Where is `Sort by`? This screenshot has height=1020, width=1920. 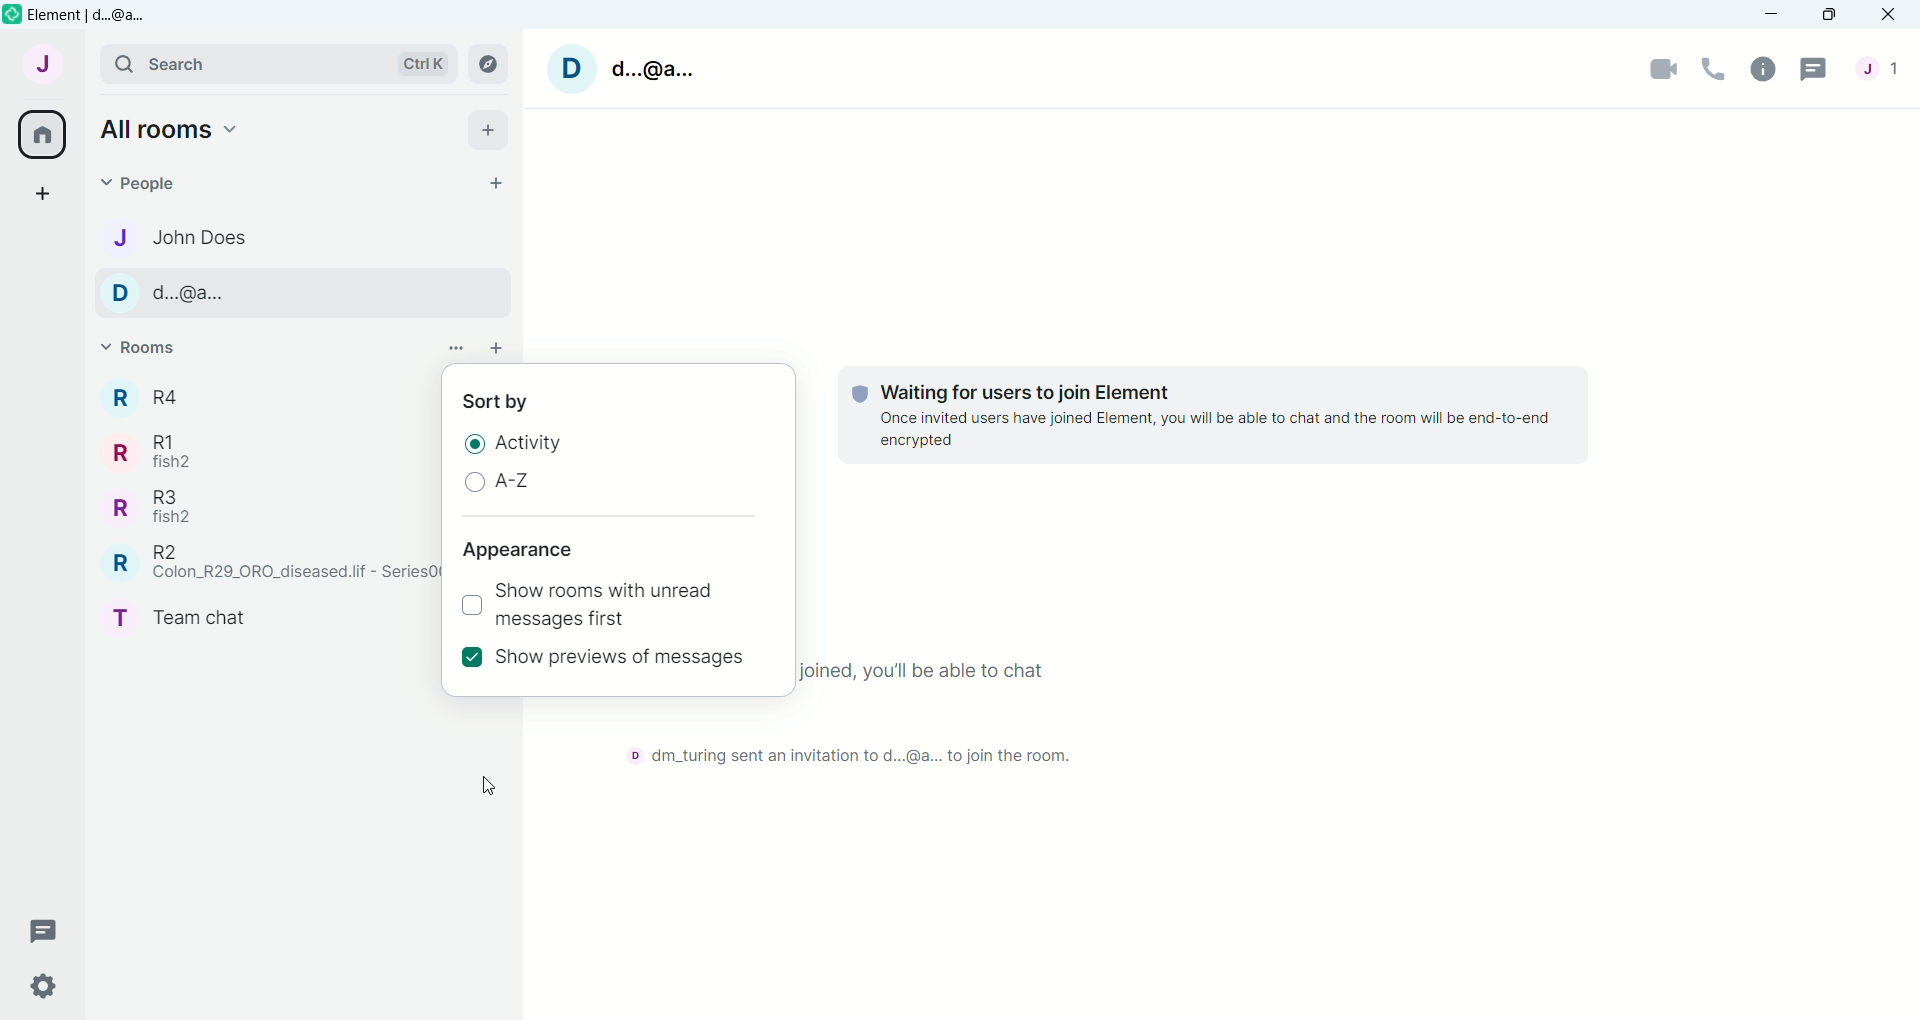 Sort by is located at coordinates (506, 401).